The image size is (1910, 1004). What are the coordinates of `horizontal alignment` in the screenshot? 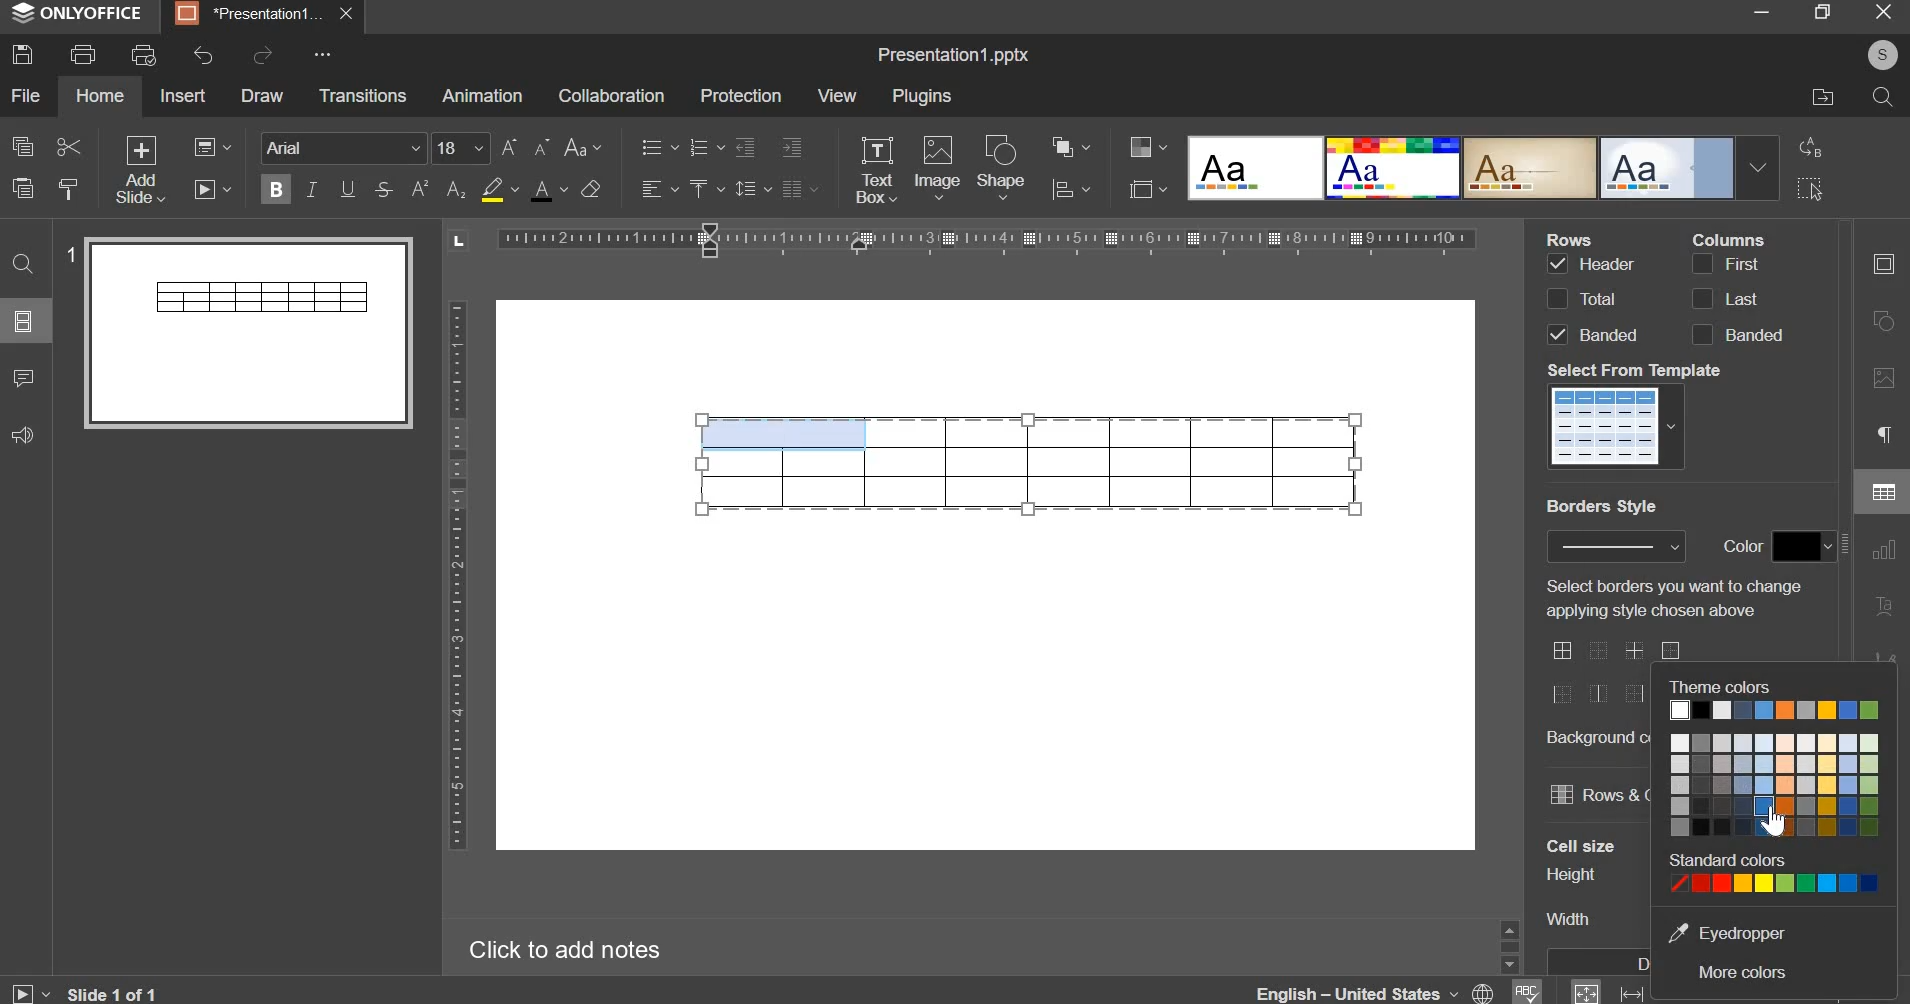 It's located at (658, 189).